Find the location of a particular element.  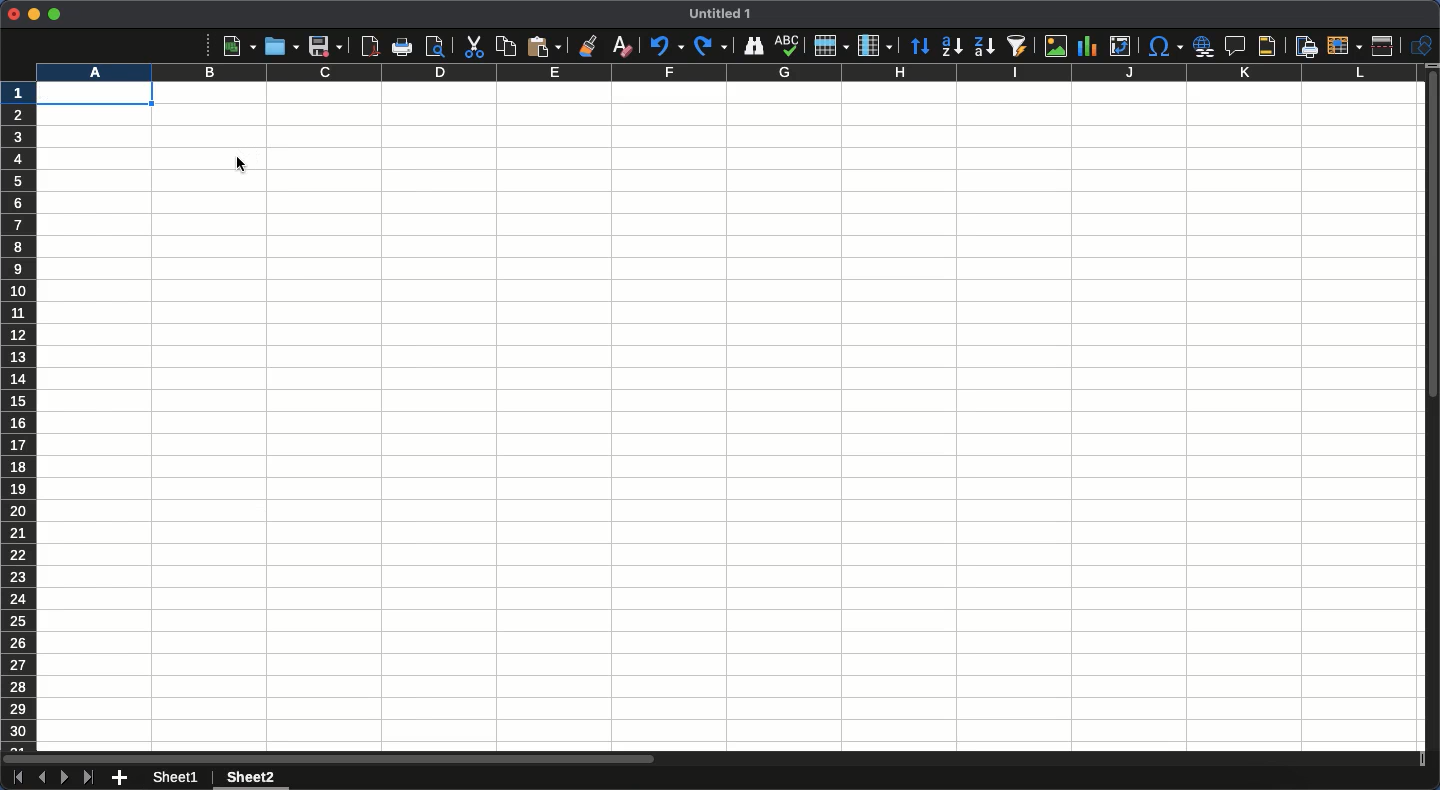

Scroll is located at coordinates (1431, 418).